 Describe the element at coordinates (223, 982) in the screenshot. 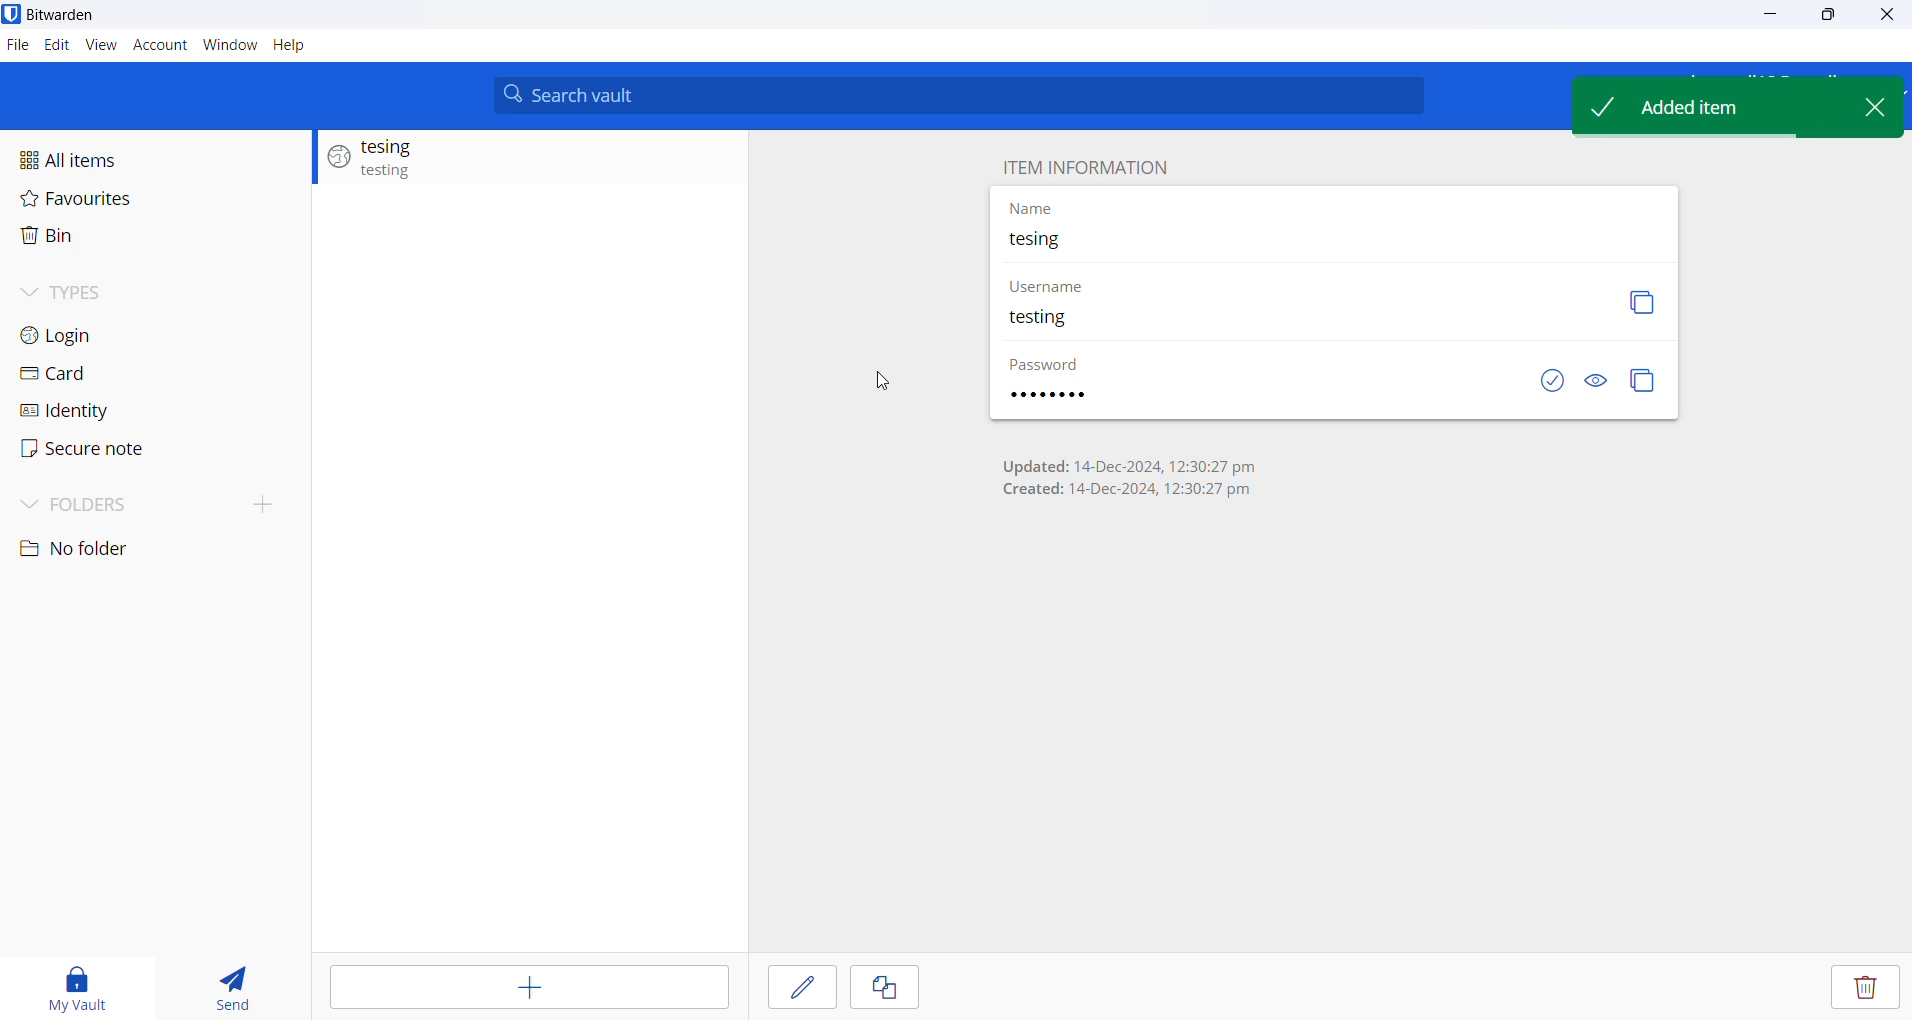

I see `send` at that location.